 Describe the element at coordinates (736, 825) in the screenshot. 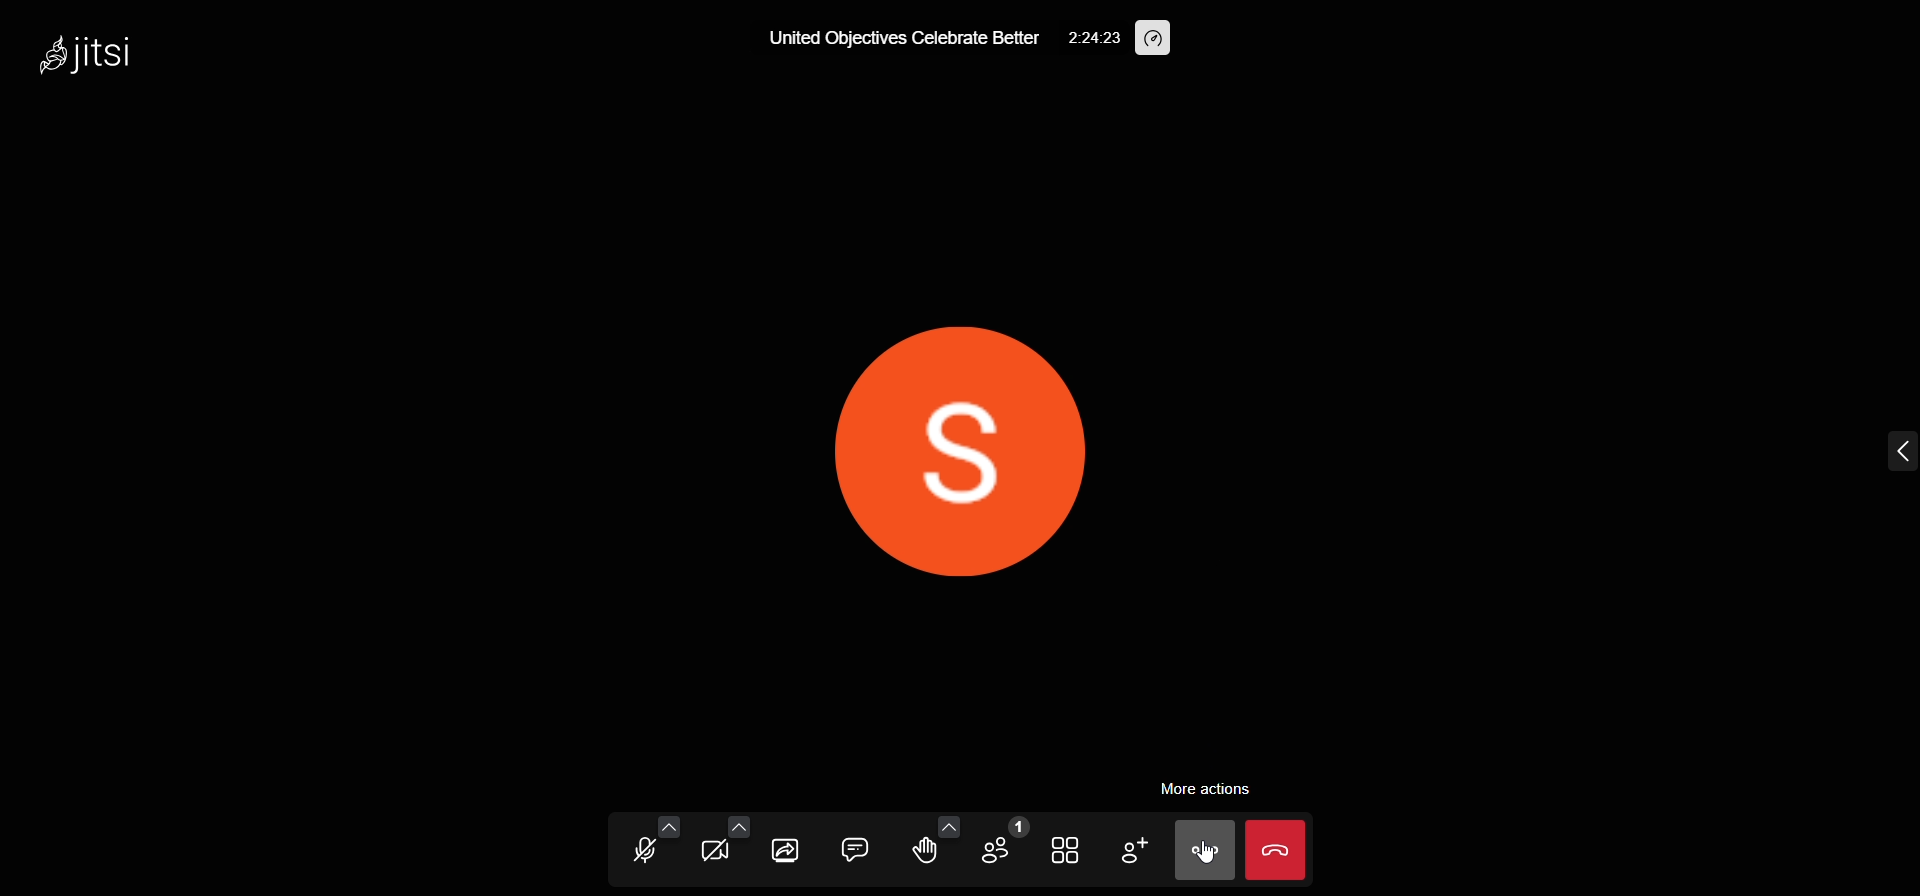

I see `more video options` at that location.